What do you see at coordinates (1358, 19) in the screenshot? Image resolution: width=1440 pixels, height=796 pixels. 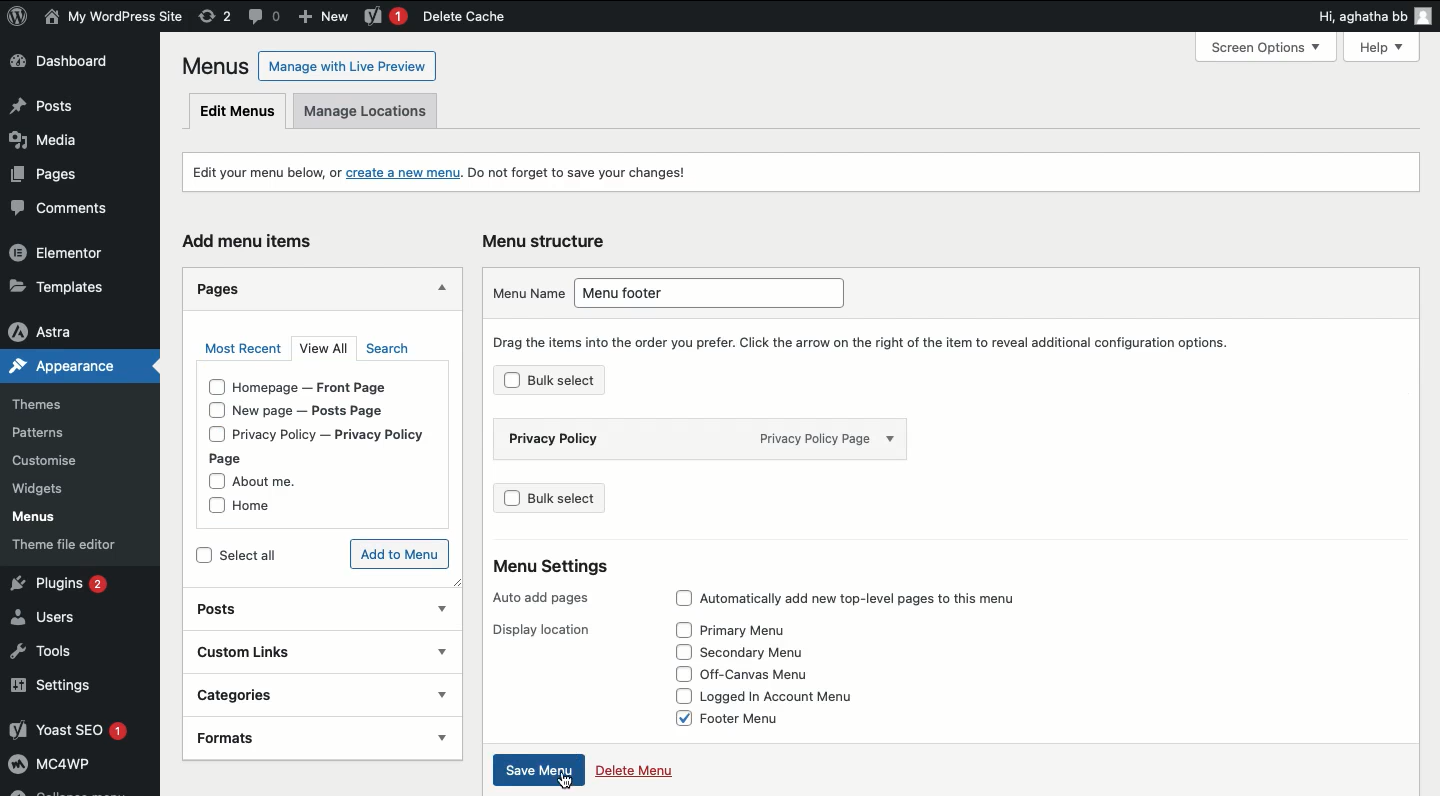 I see `Hi, agatha bb` at bounding box center [1358, 19].